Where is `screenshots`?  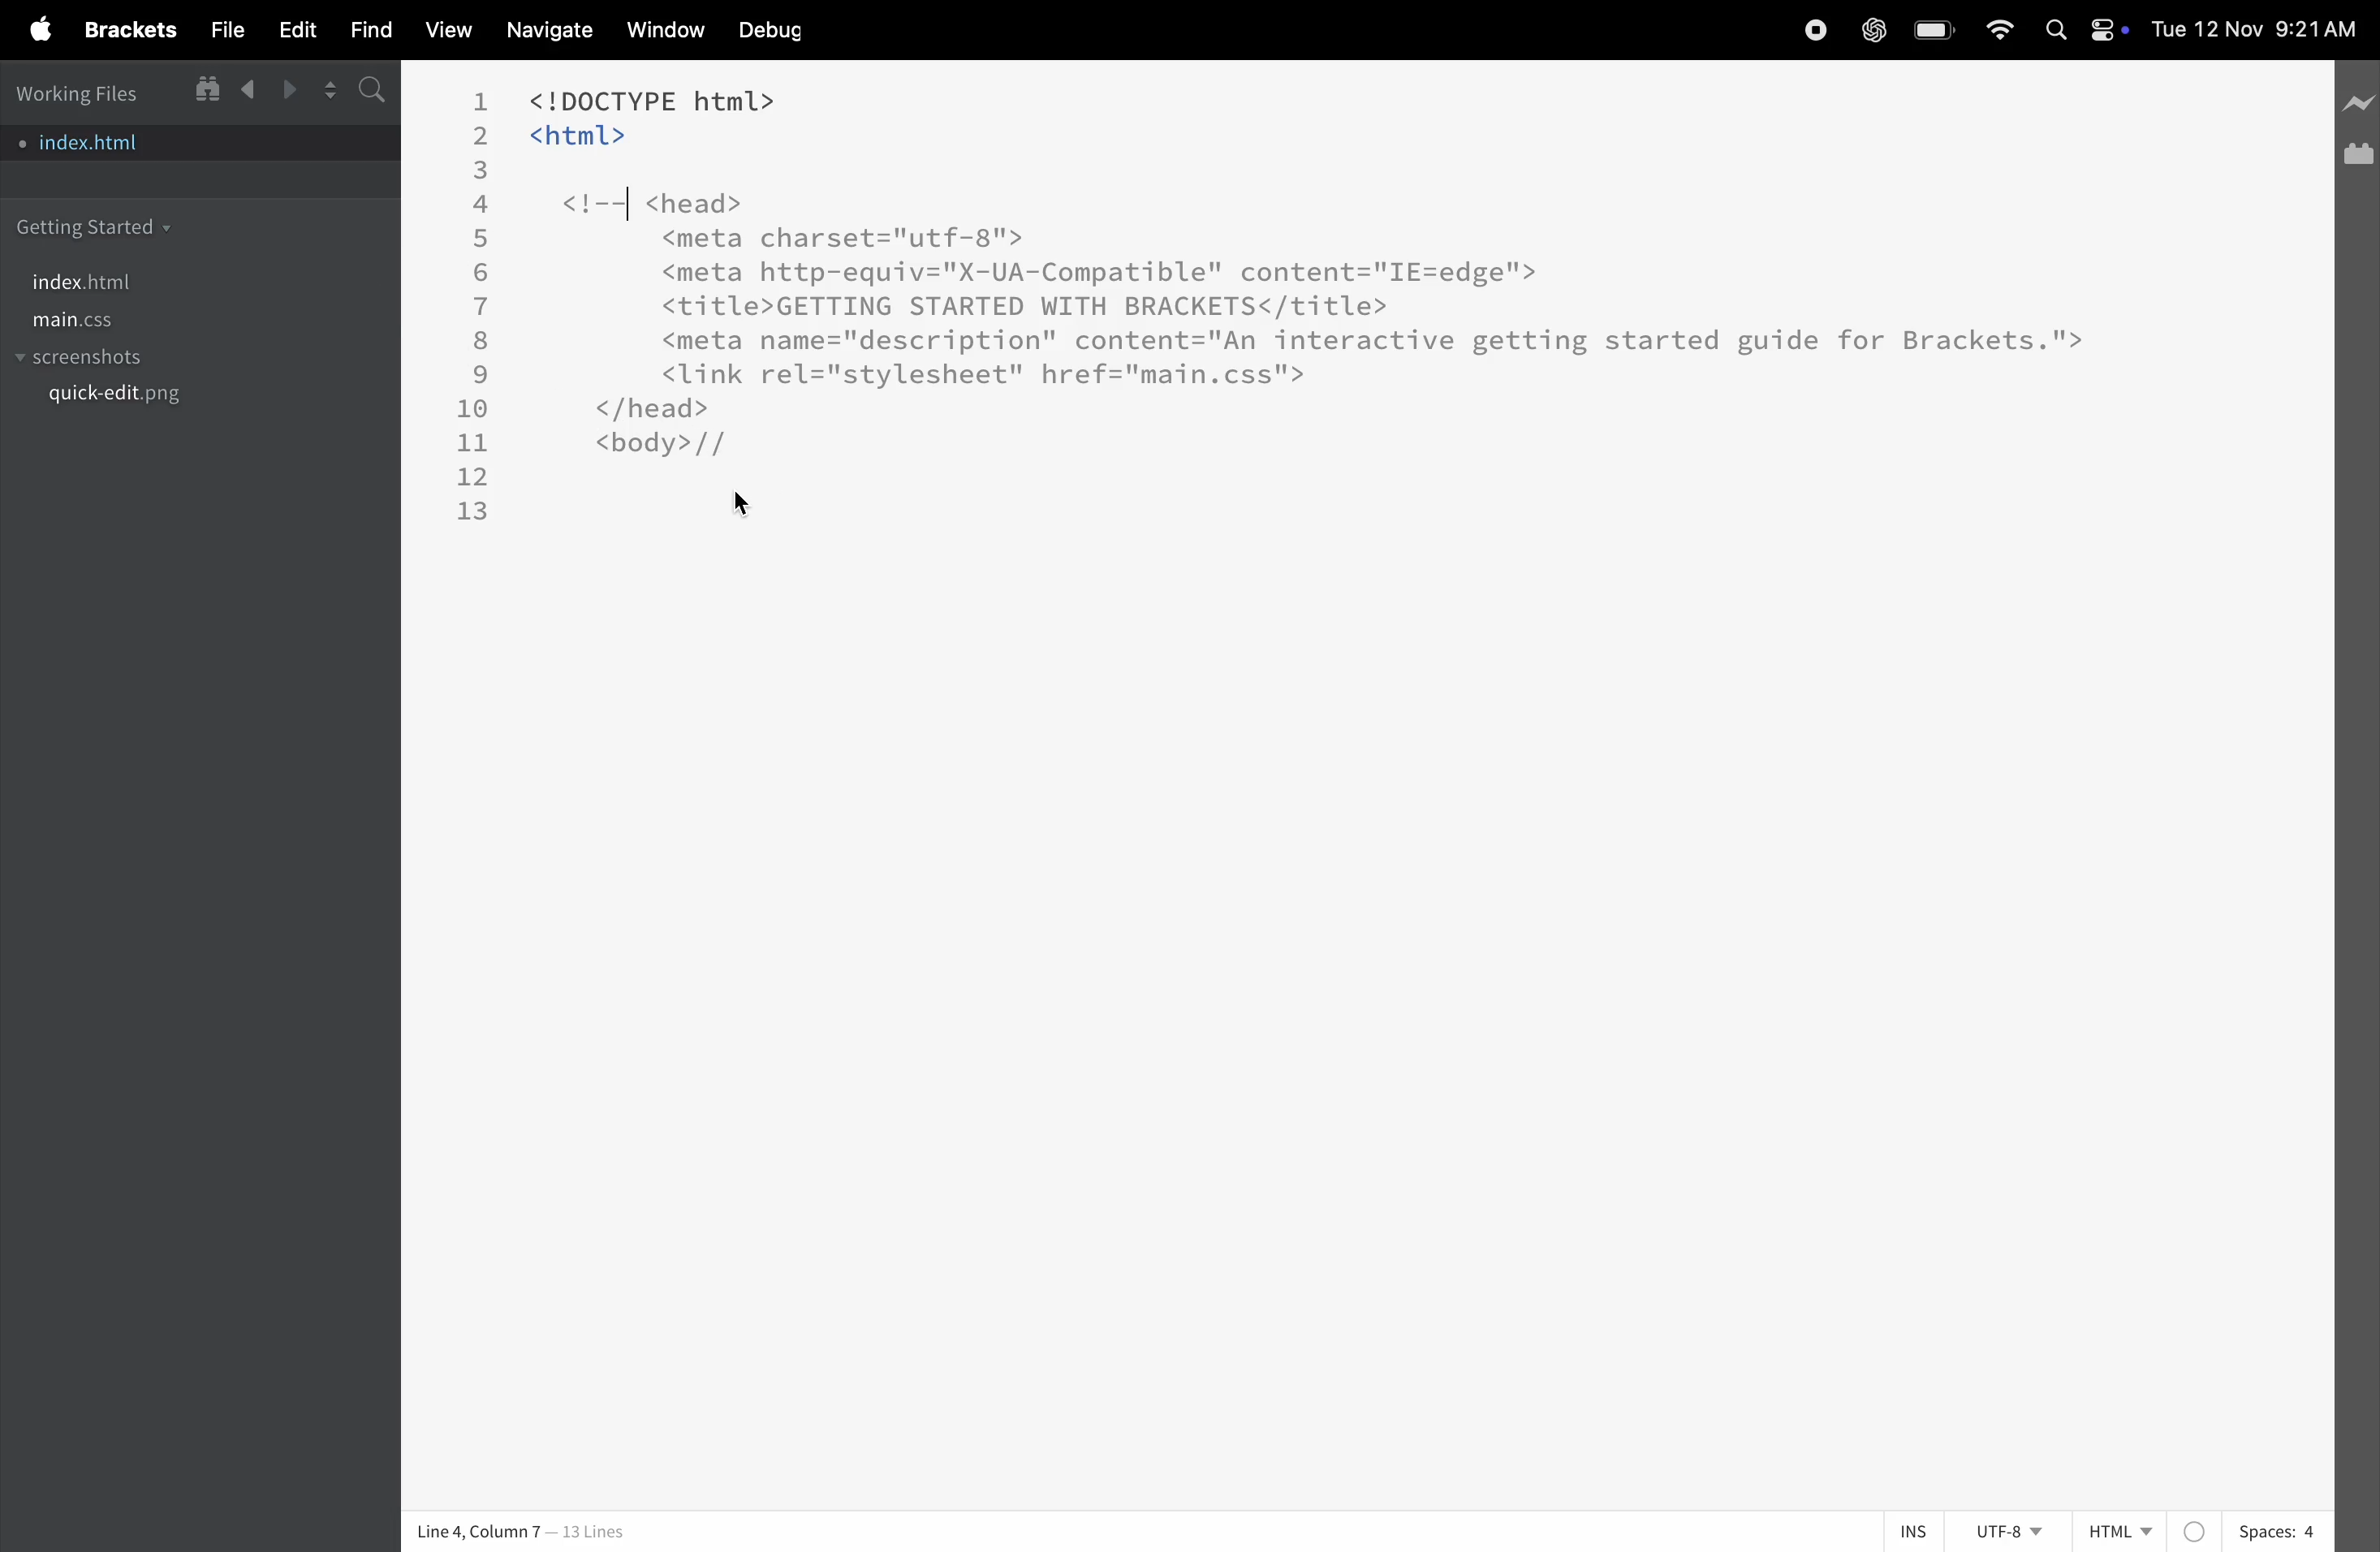
screenshots is located at coordinates (108, 355).